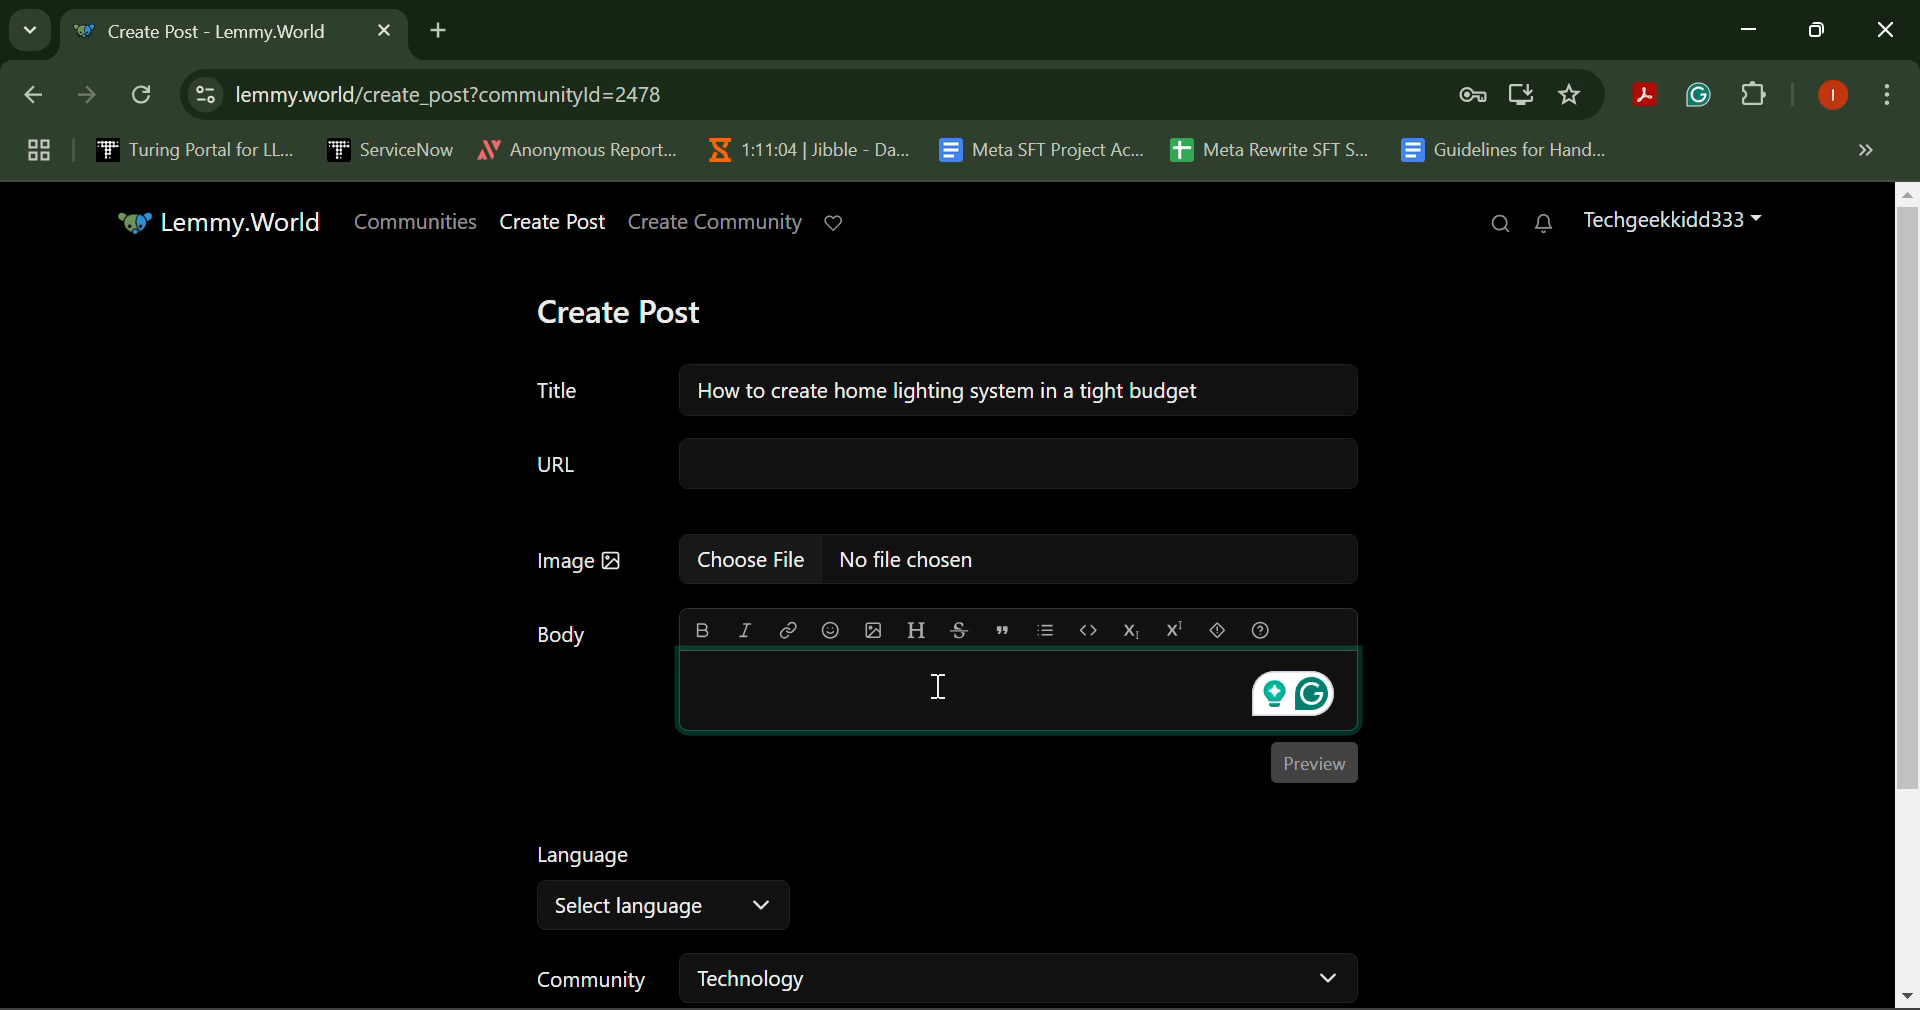  What do you see at coordinates (1218, 630) in the screenshot?
I see `spoiler` at bounding box center [1218, 630].